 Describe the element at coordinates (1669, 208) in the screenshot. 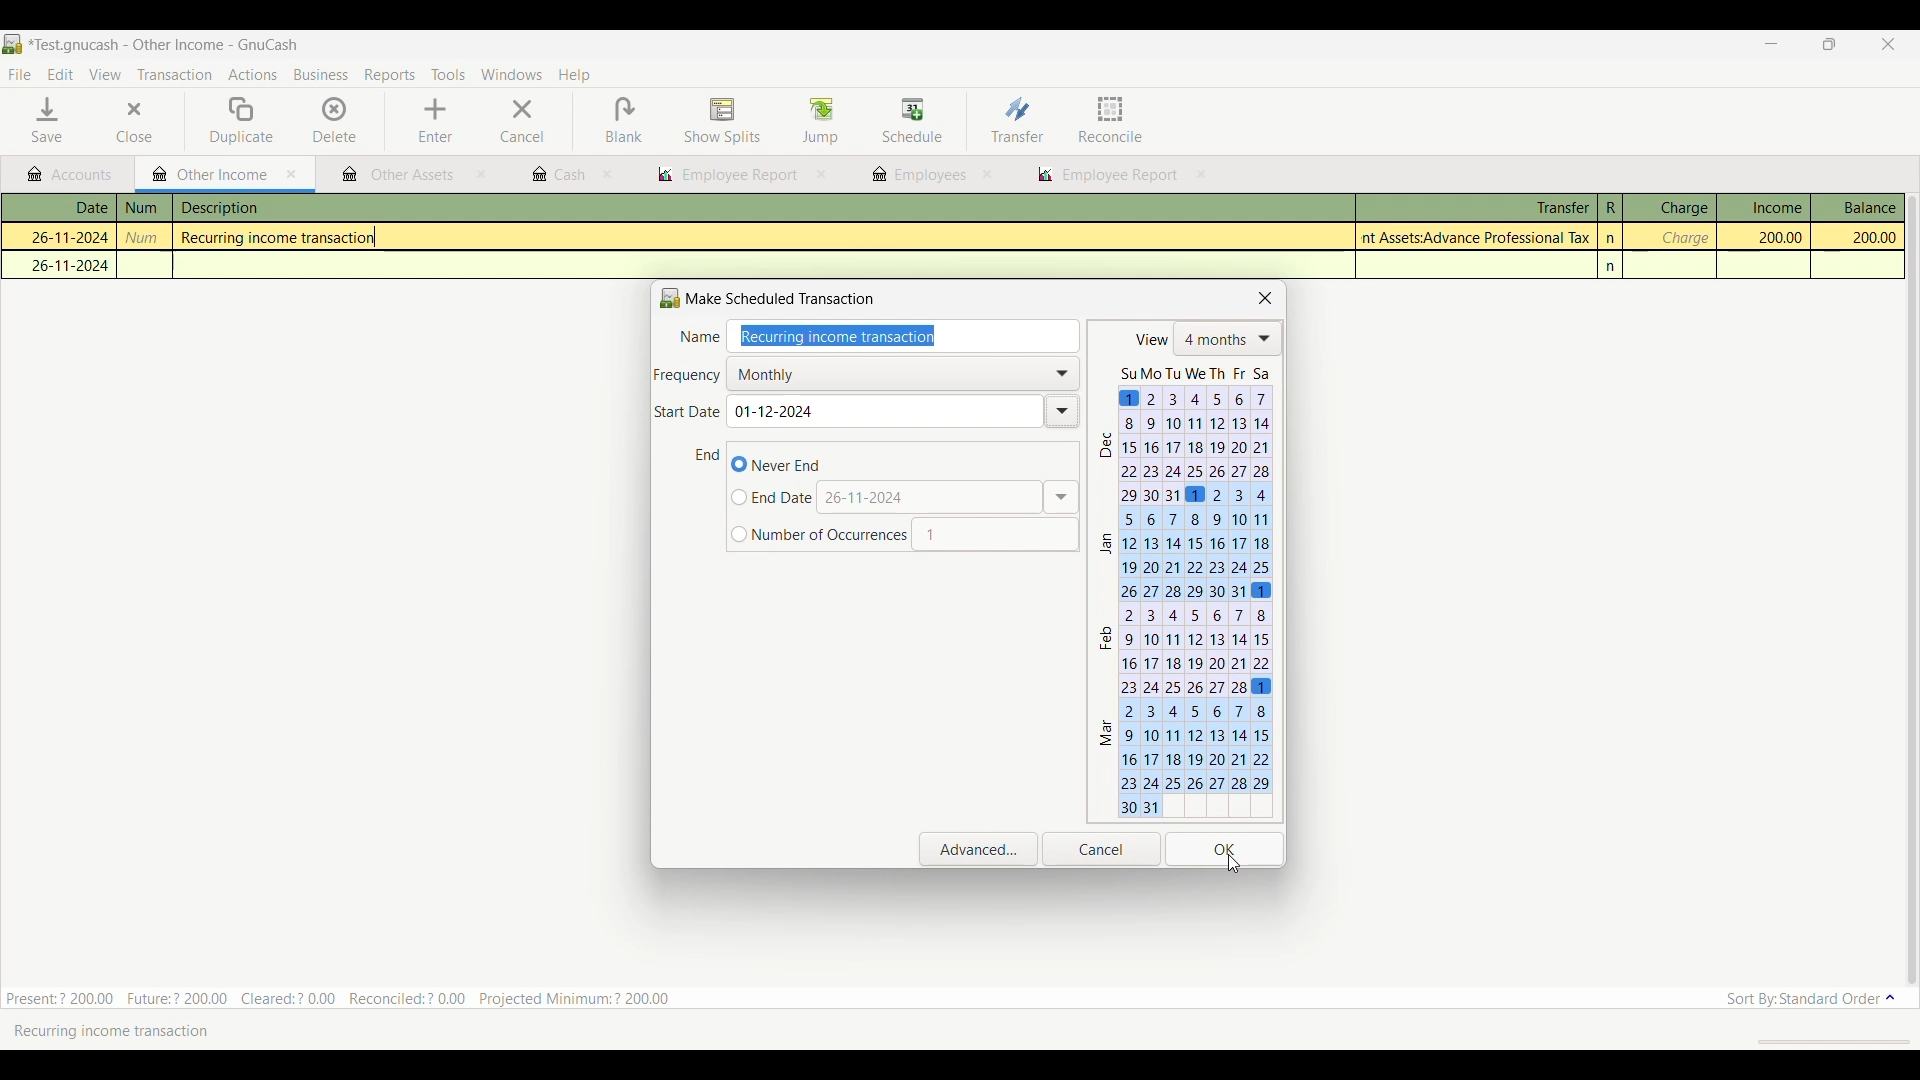

I see `Charge column` at that location.